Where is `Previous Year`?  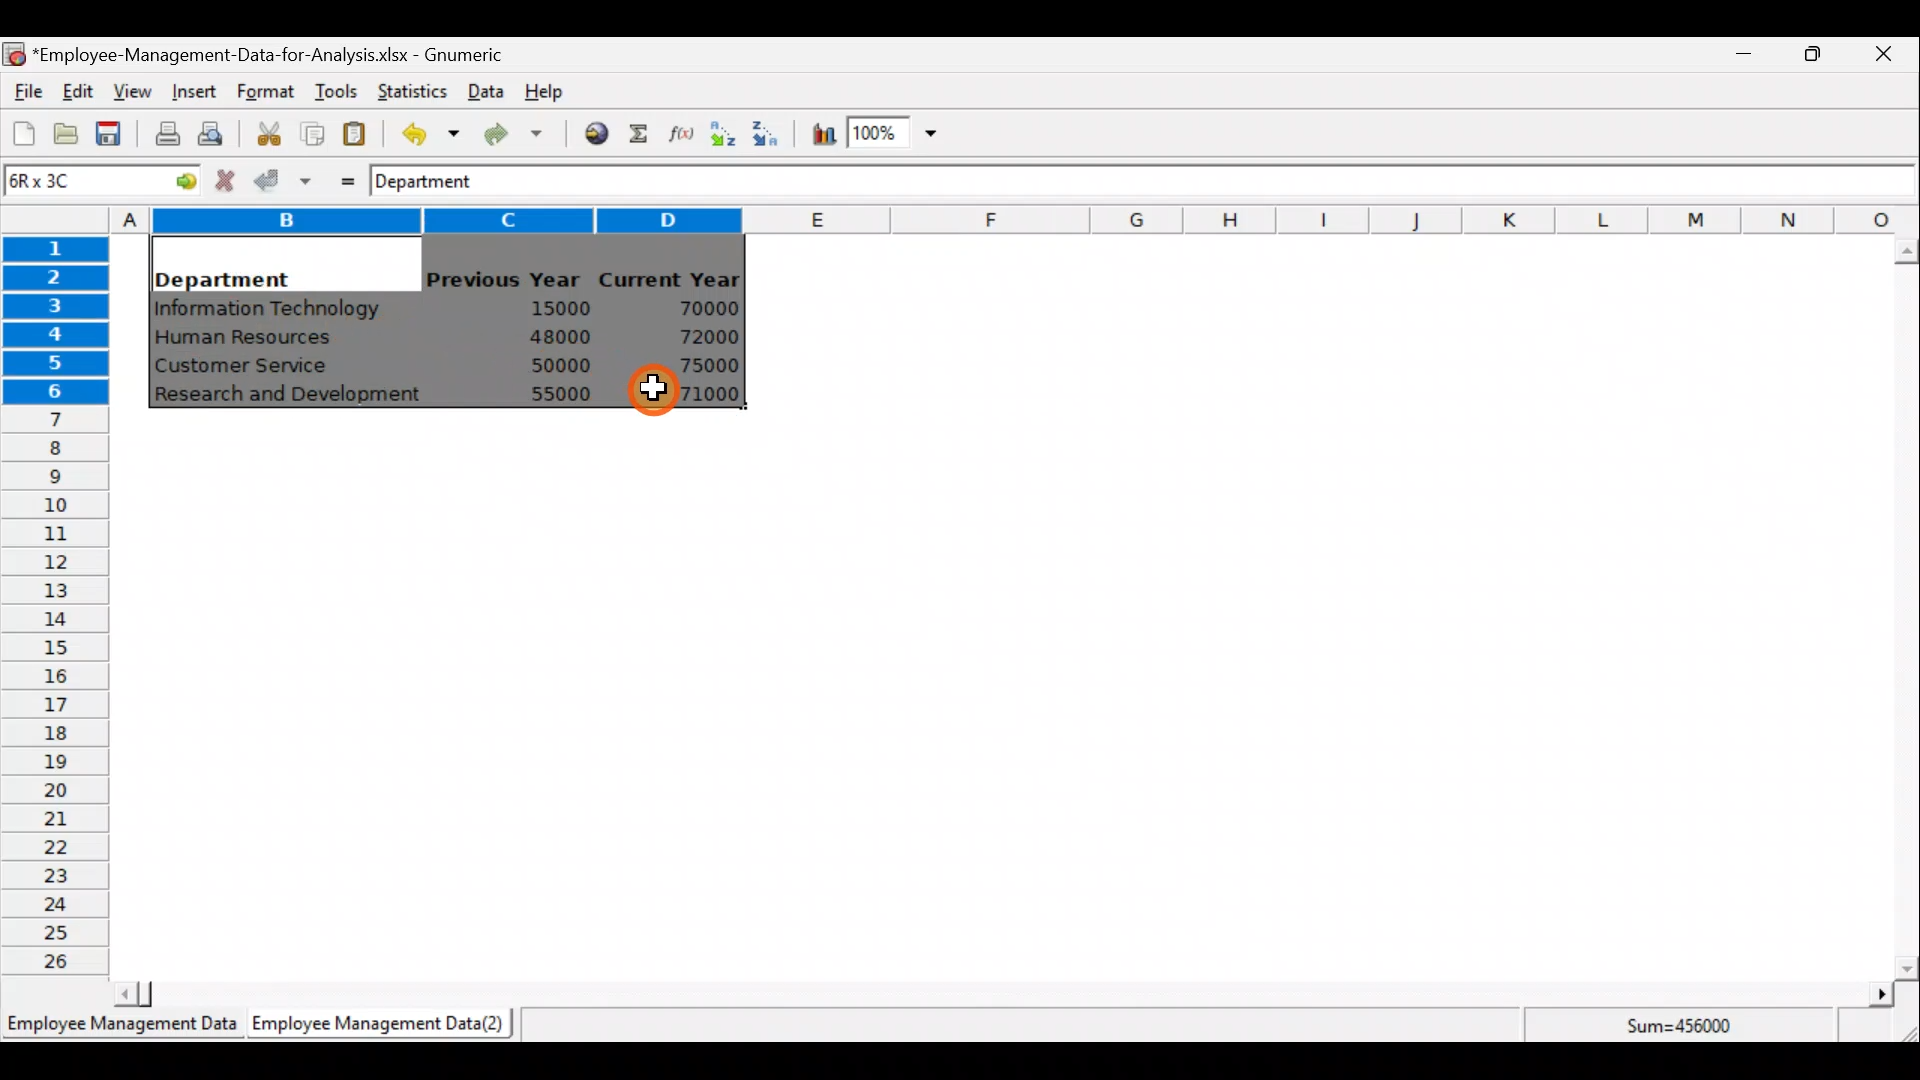
Previous Year is located at coordinates (504, 280).